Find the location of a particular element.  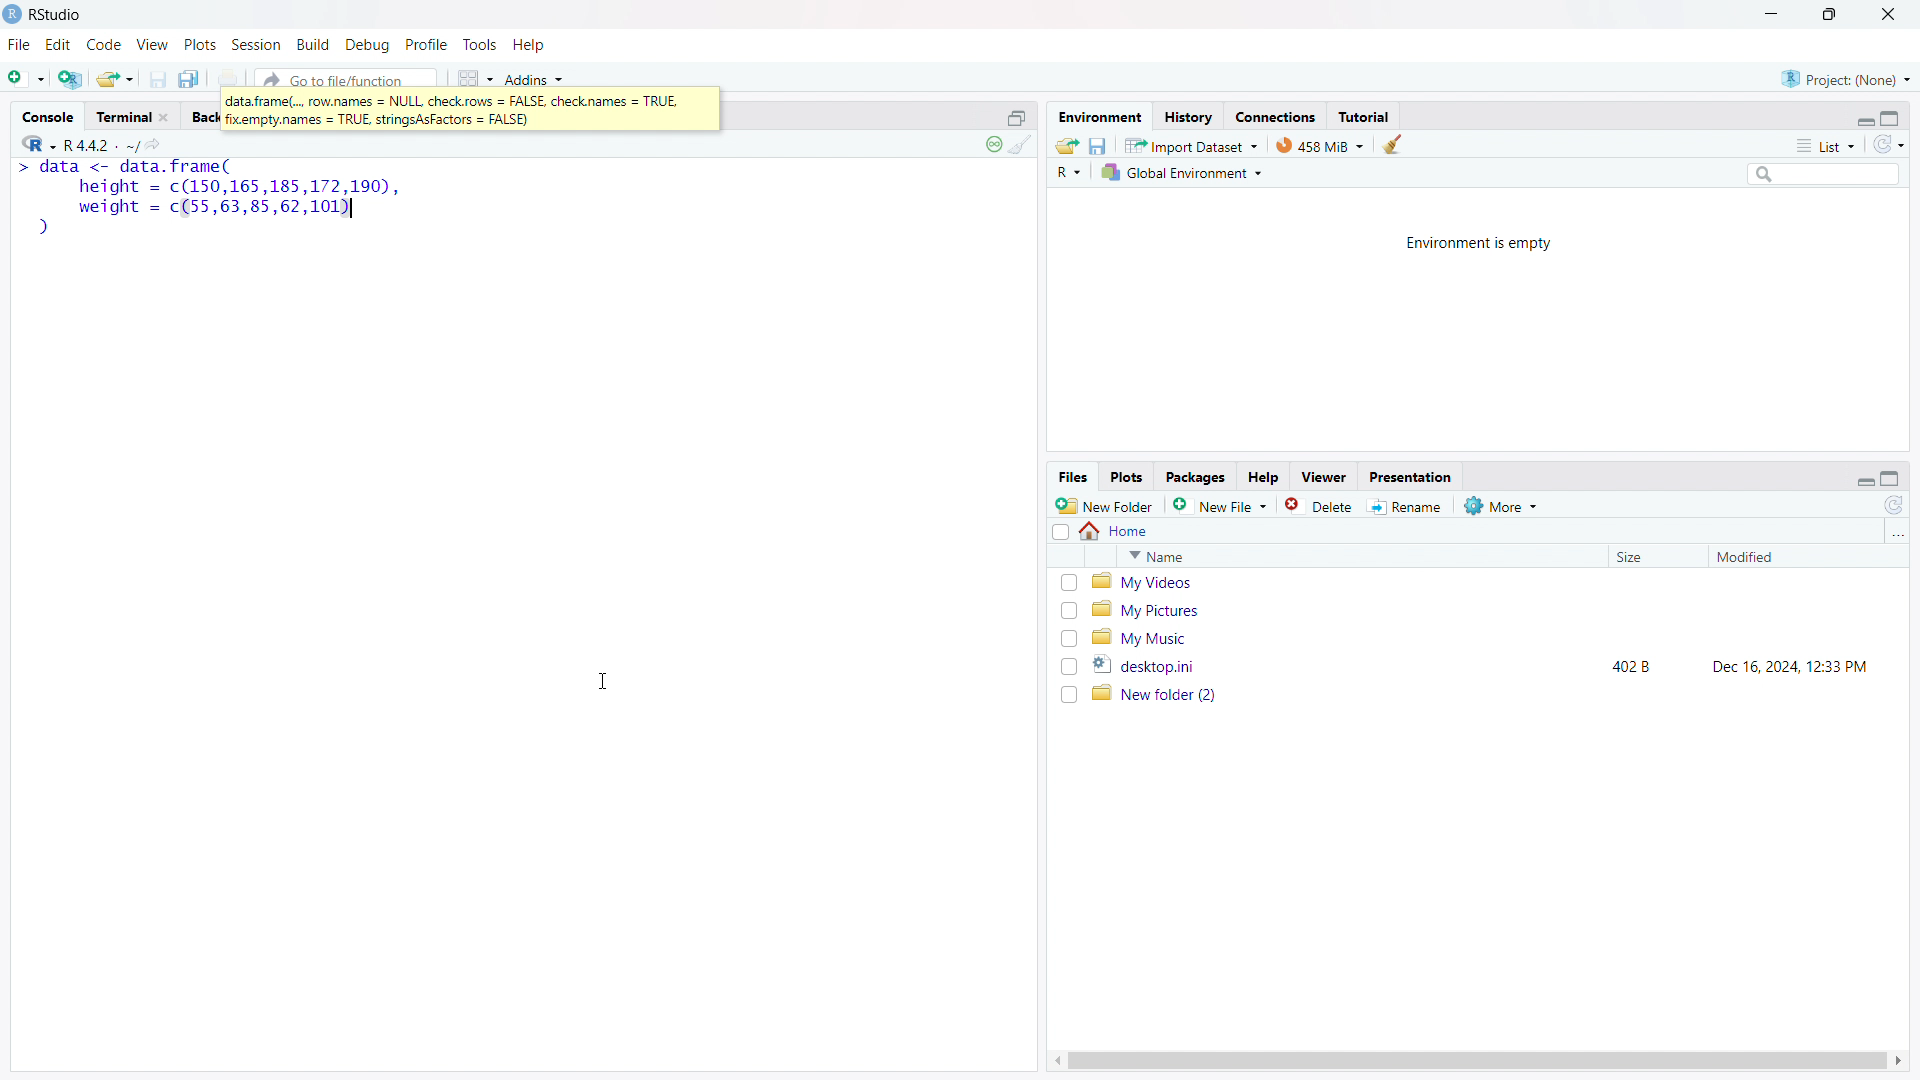

new folder (2) is located at coordinates (1492, 694).